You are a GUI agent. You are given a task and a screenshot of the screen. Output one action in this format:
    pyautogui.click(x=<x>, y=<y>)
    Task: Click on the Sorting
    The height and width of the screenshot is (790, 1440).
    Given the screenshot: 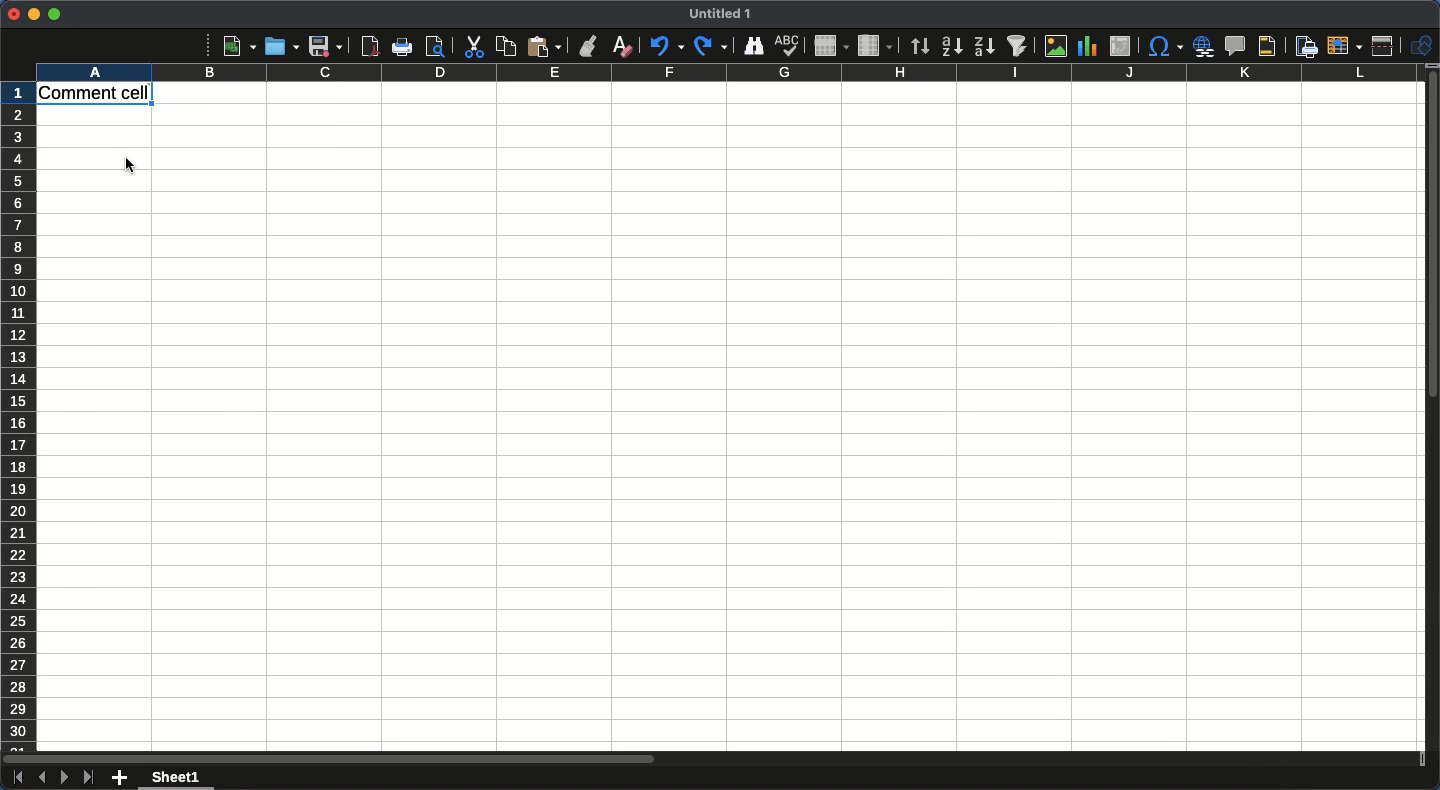 What is the action you would take?
    pyautogui.click(x=921, y=46)
    